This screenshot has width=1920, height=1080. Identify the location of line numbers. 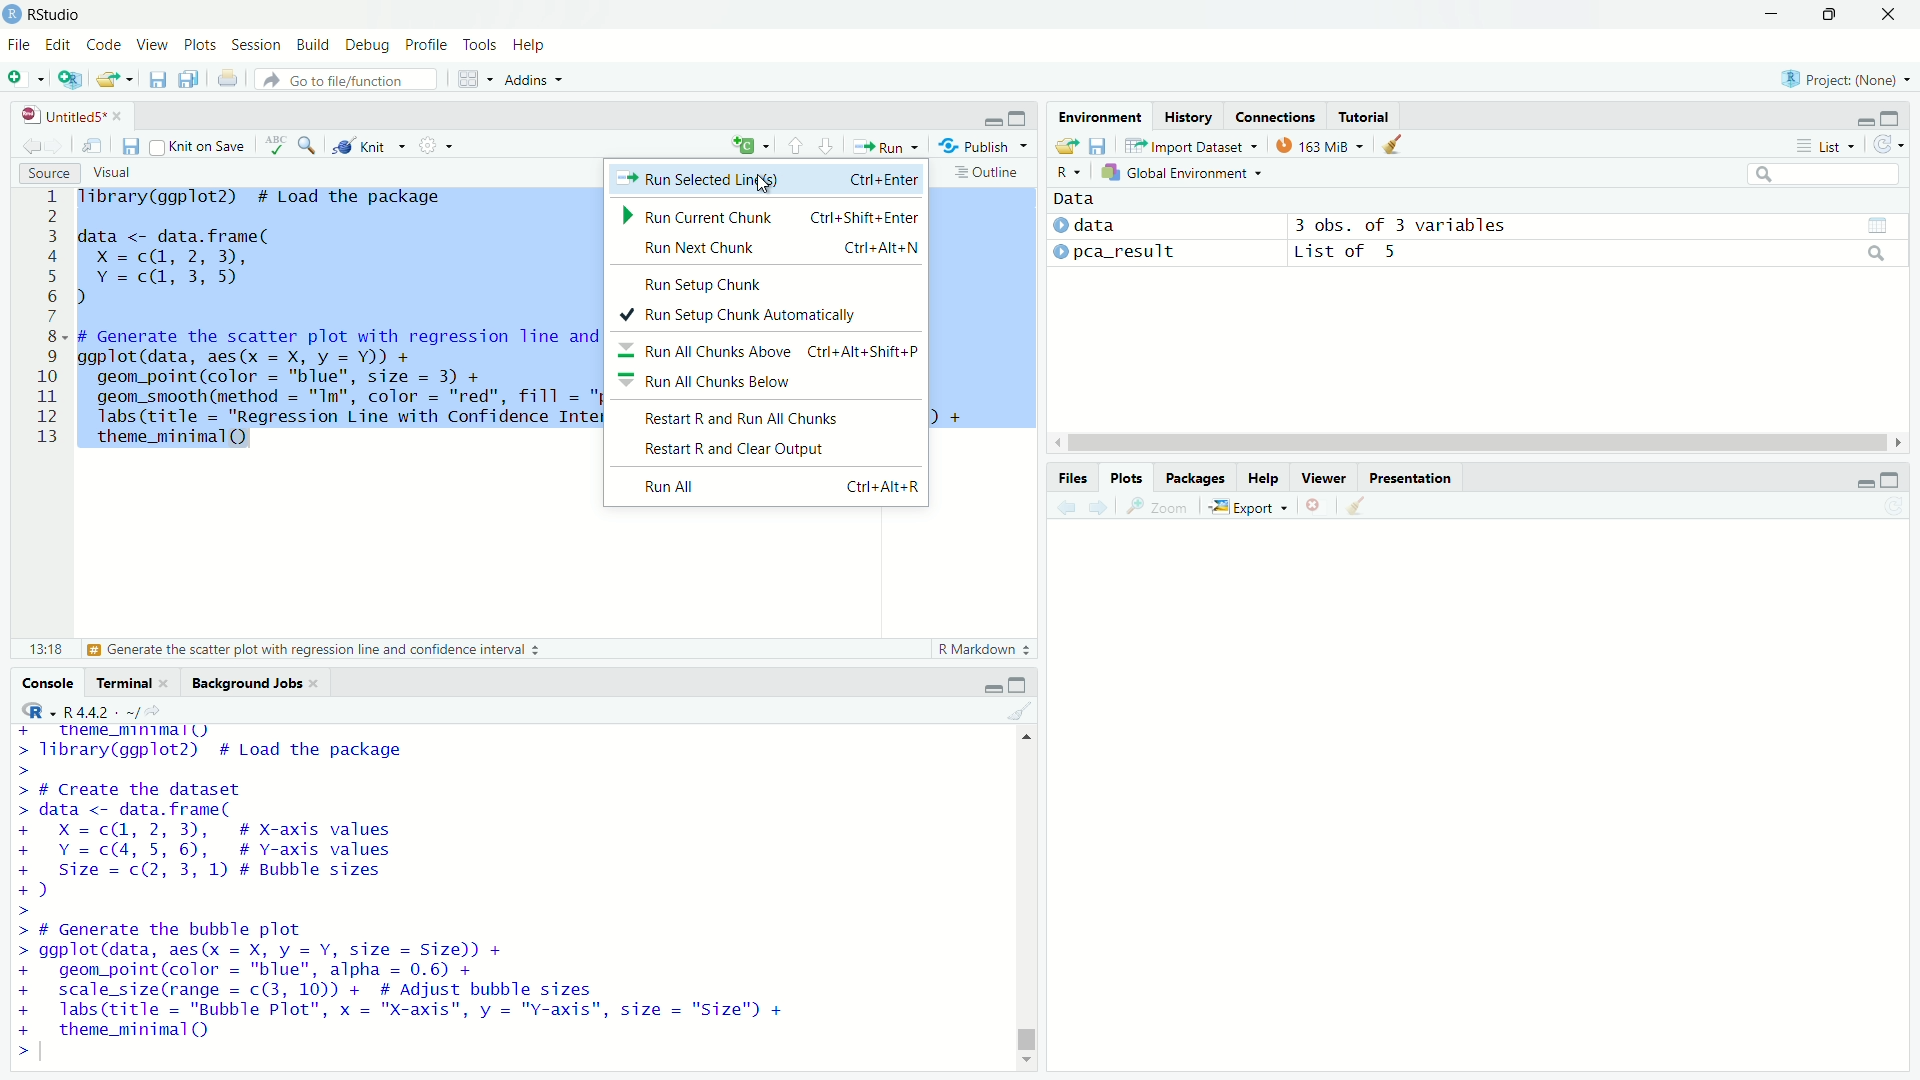
(45, 319).